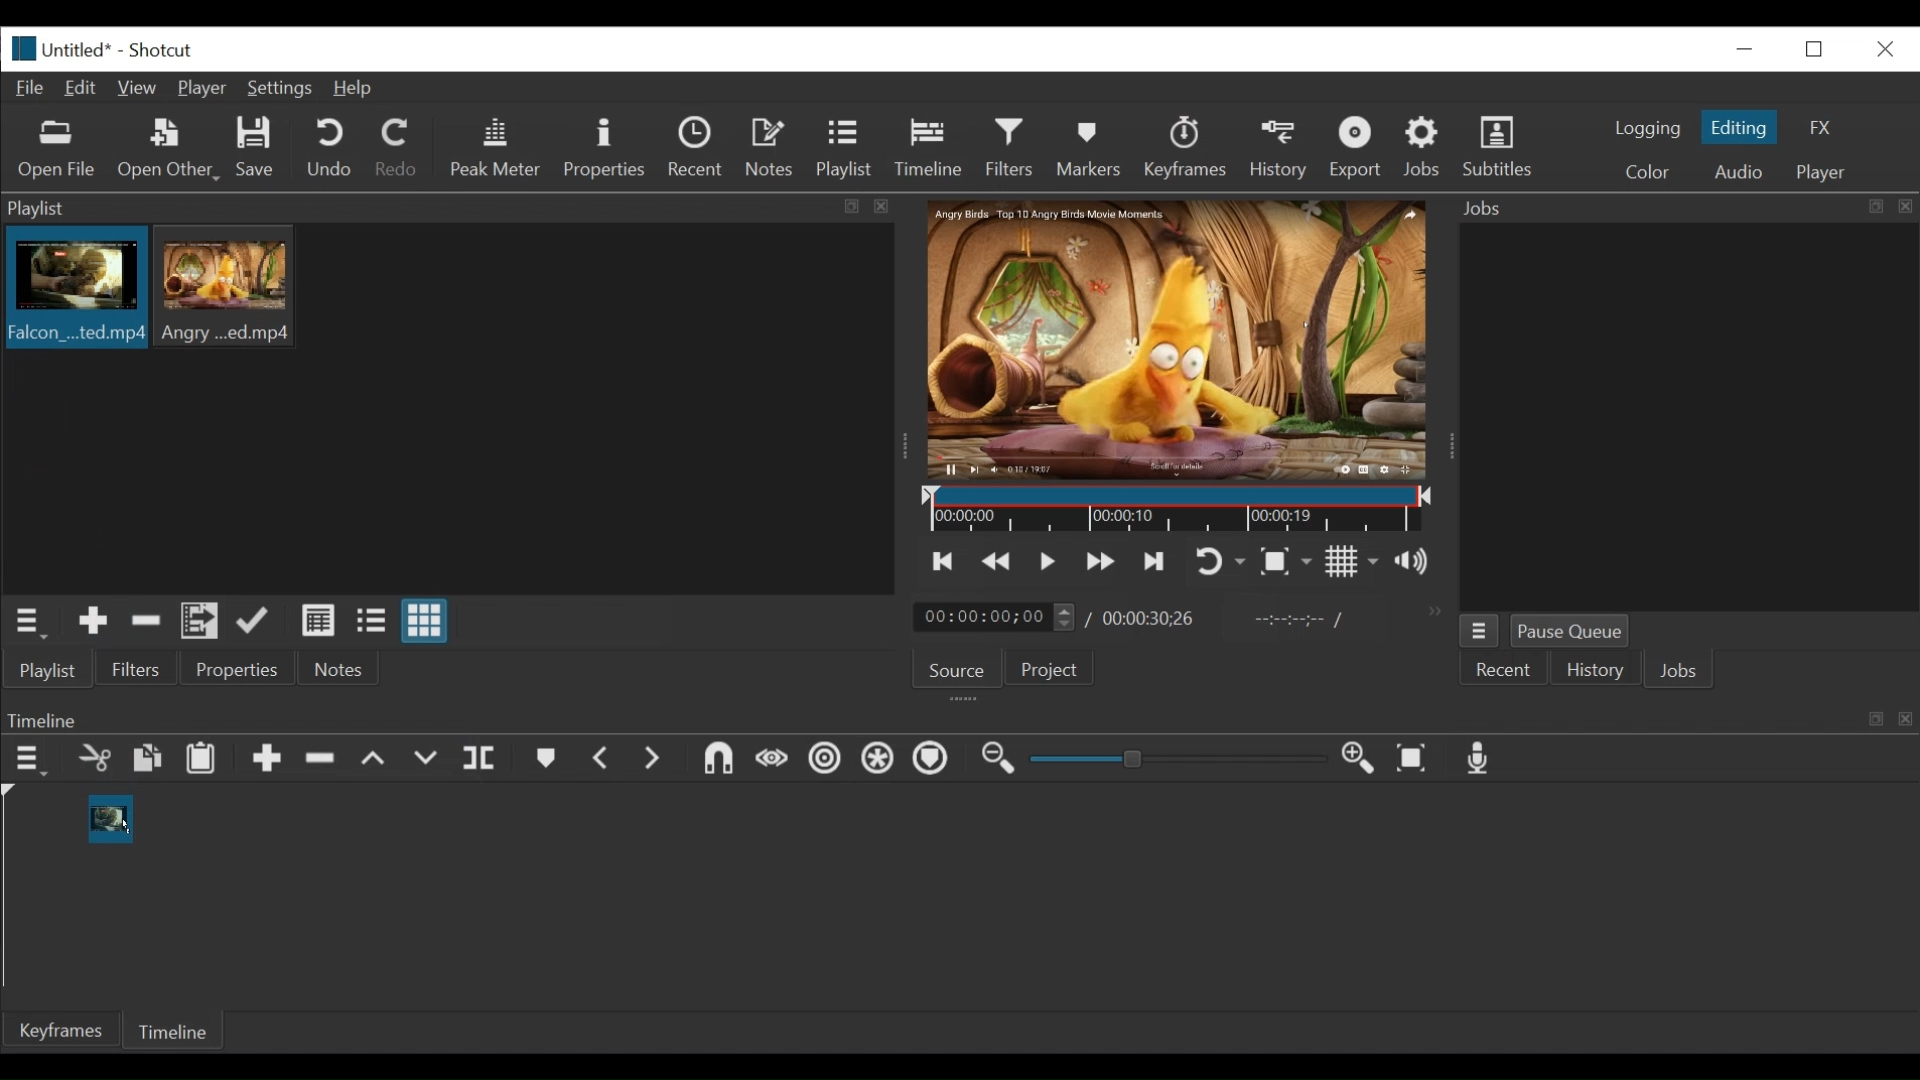  I want to click on jobs menu, so click(1479, 628).